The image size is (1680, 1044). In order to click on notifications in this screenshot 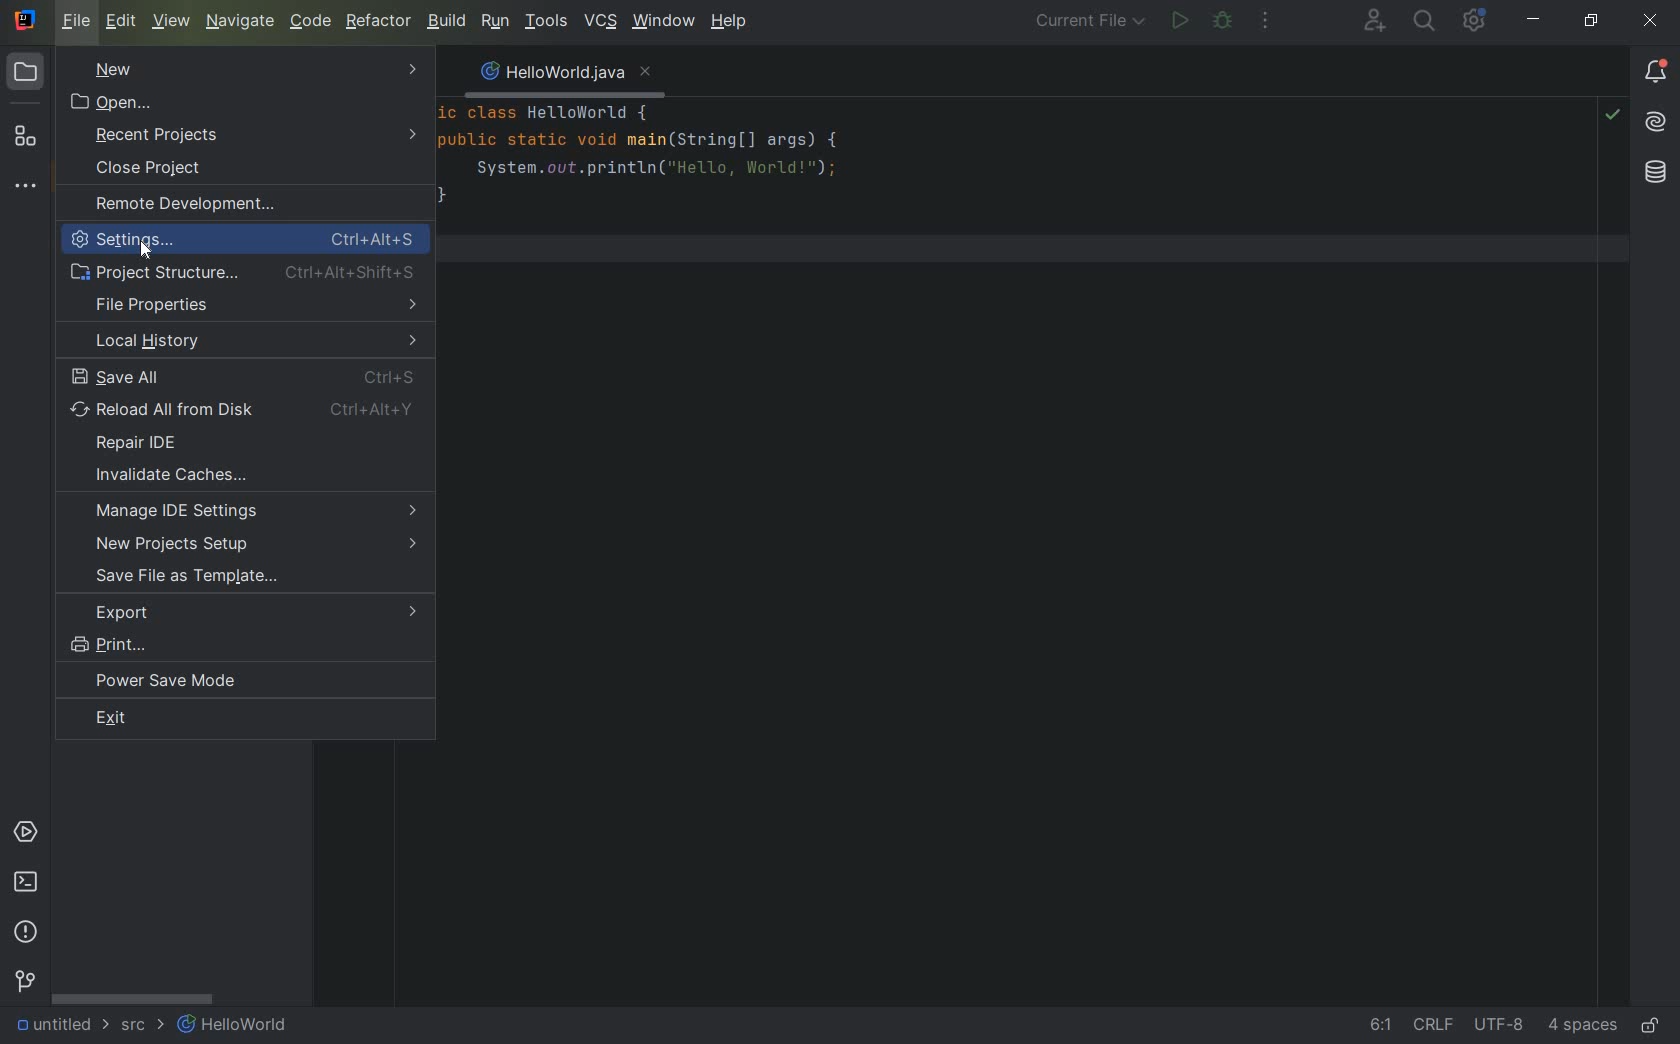, I will do `click(1655, 72)`.